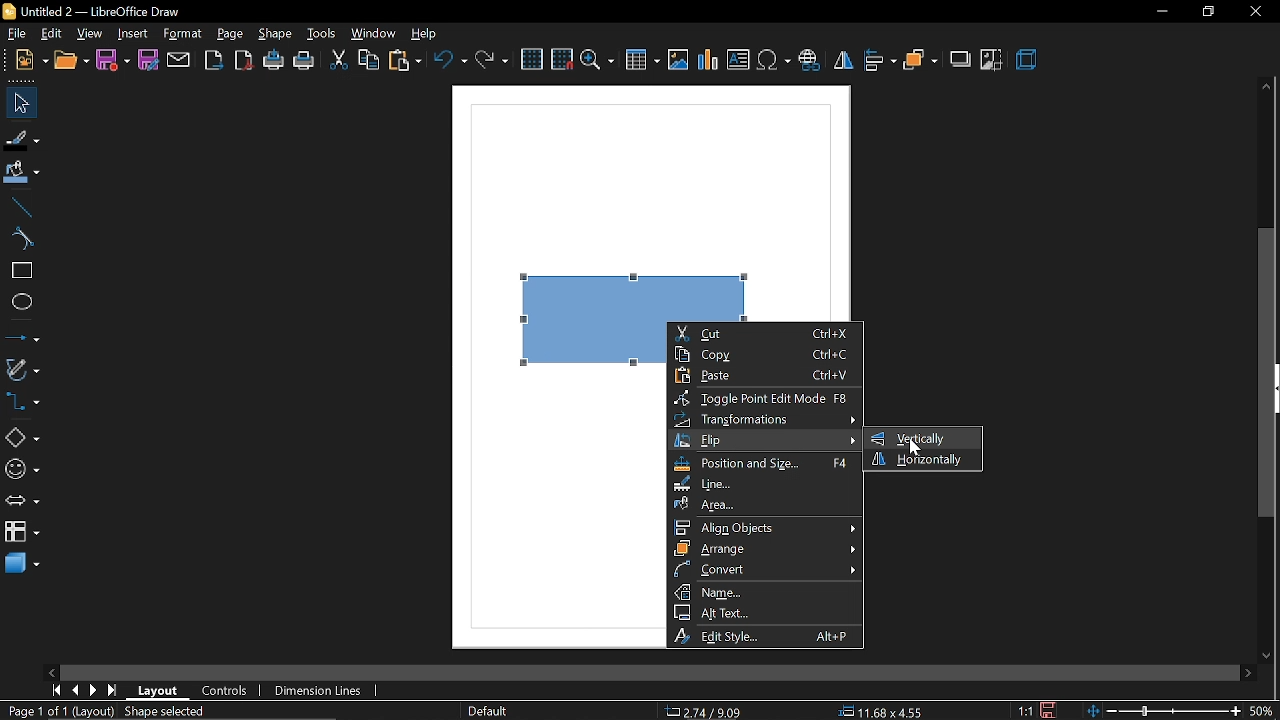  What do you see at coordinates (738, 60) in the screenshot?
I see `insert text` at bounding box center [738, 60].